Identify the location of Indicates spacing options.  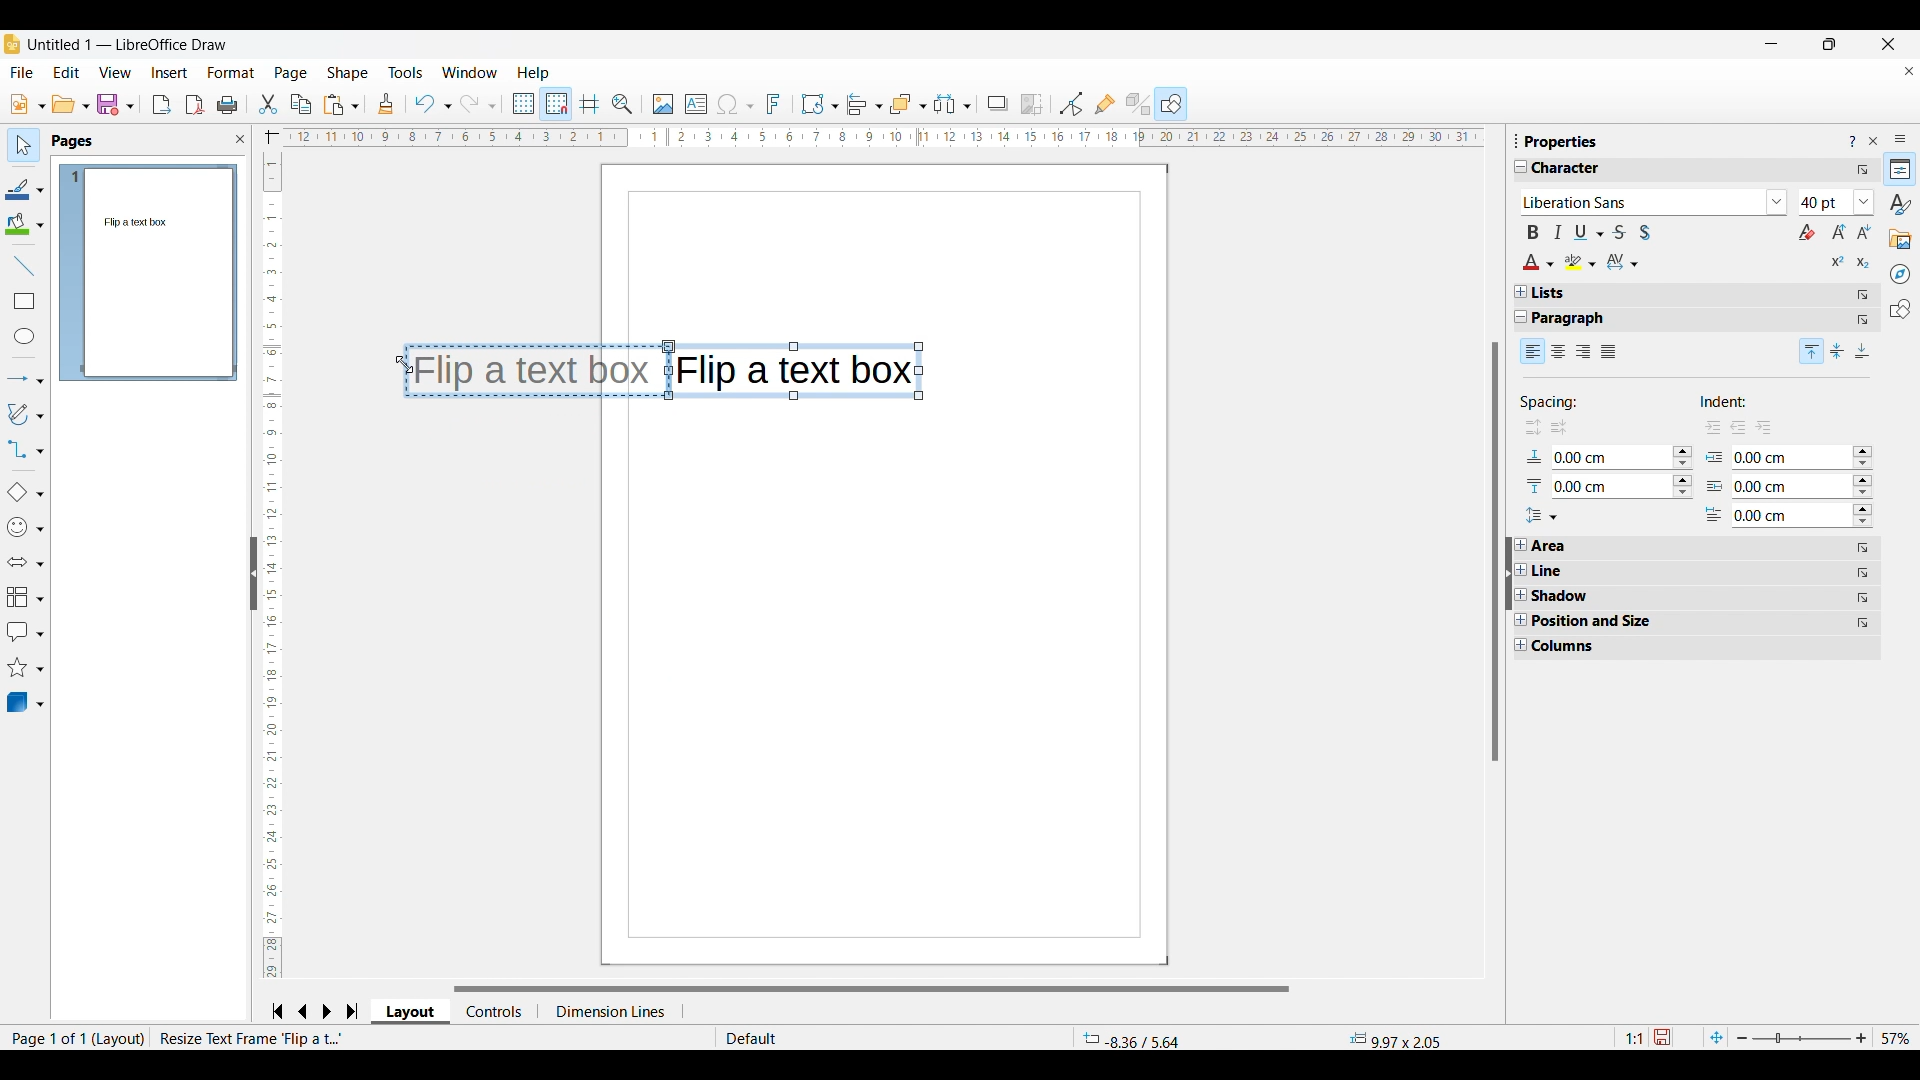
(1551, 403).